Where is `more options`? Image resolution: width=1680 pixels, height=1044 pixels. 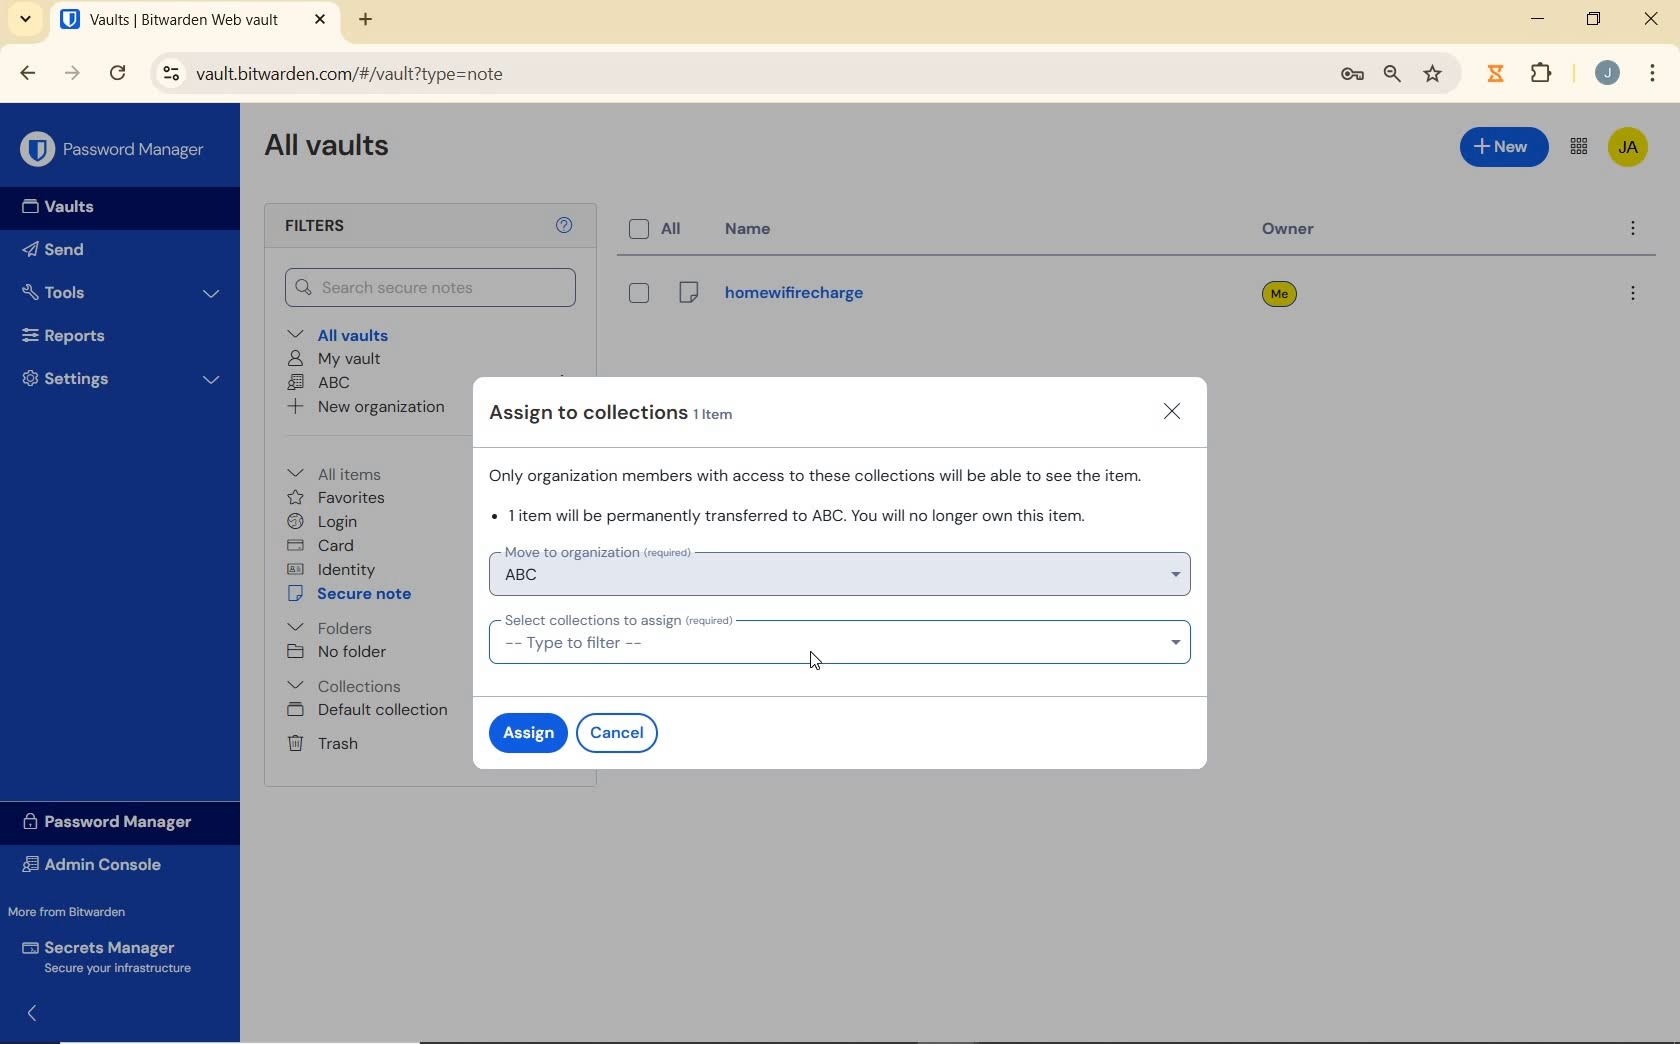 more options is located at coordinates (1631, 230).